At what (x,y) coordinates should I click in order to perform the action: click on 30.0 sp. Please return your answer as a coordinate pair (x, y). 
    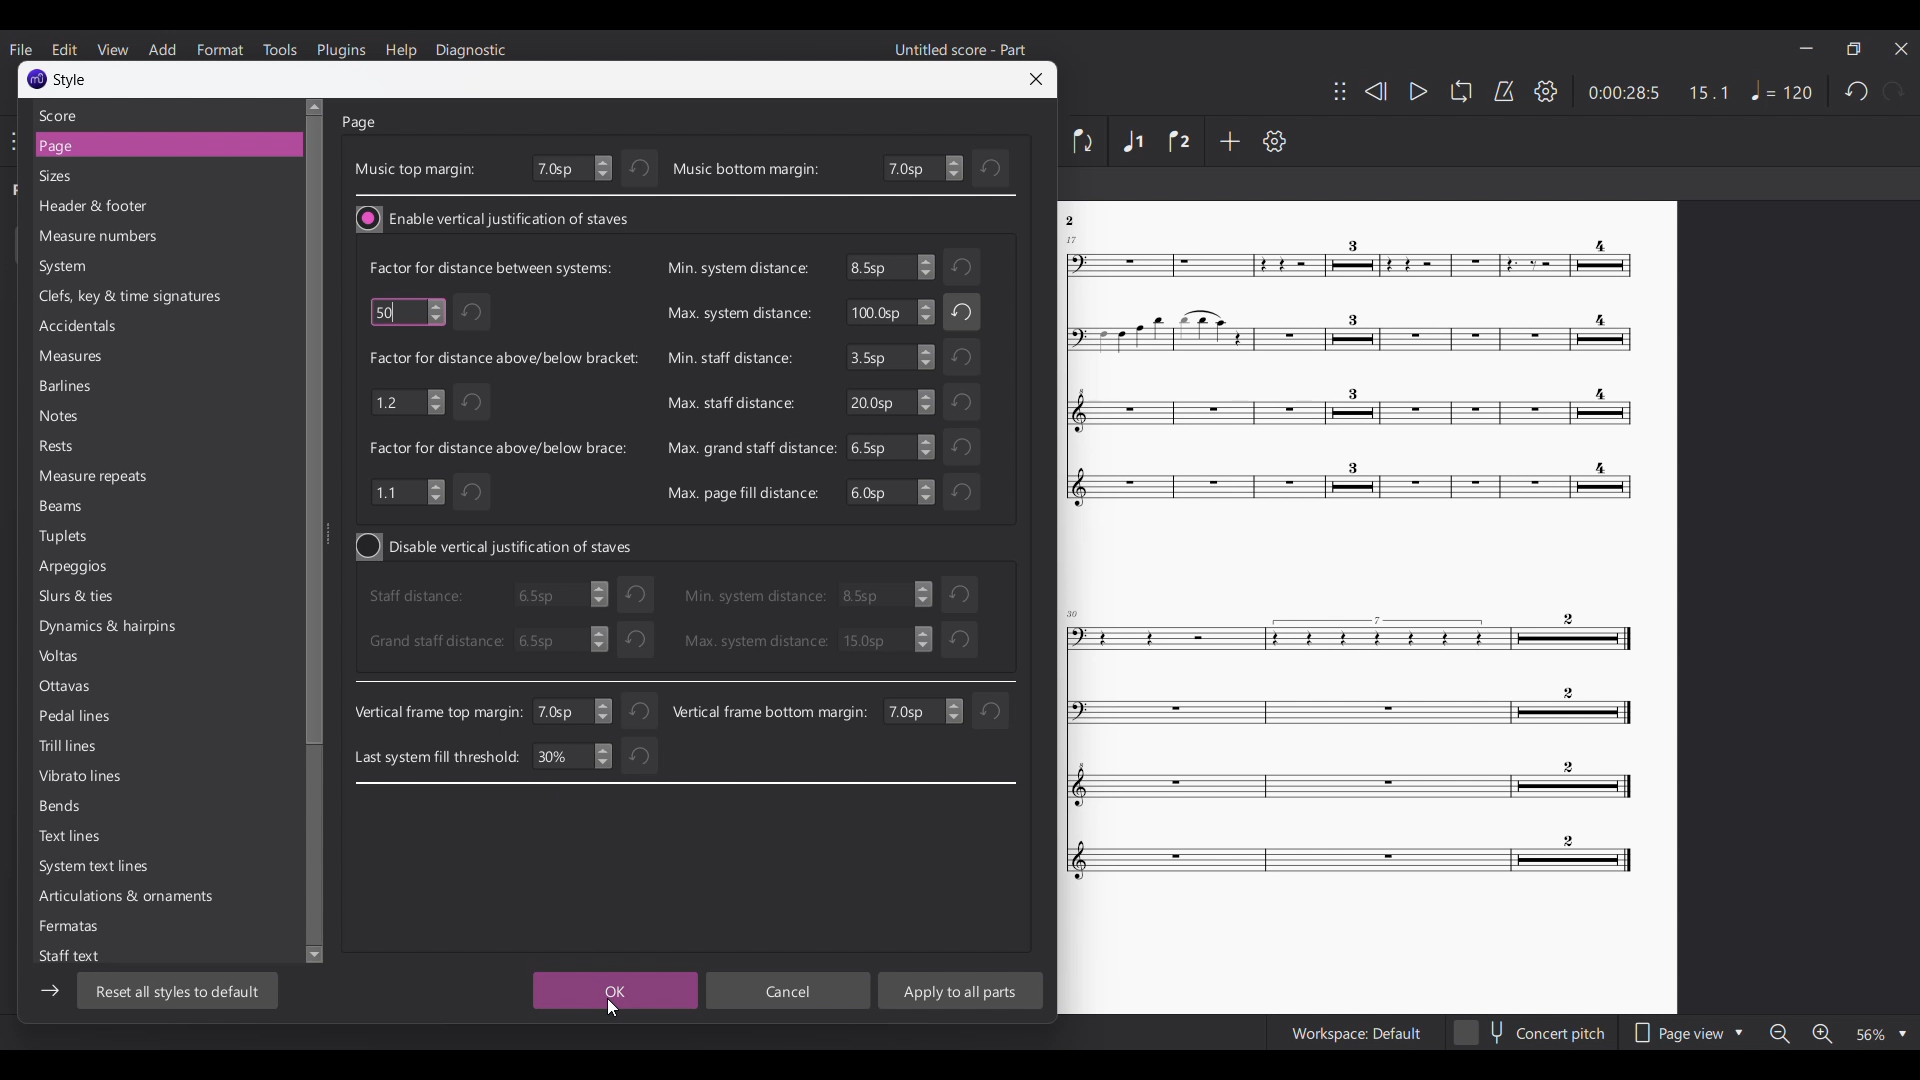
    Looking at the image, I should click on (885, 639).